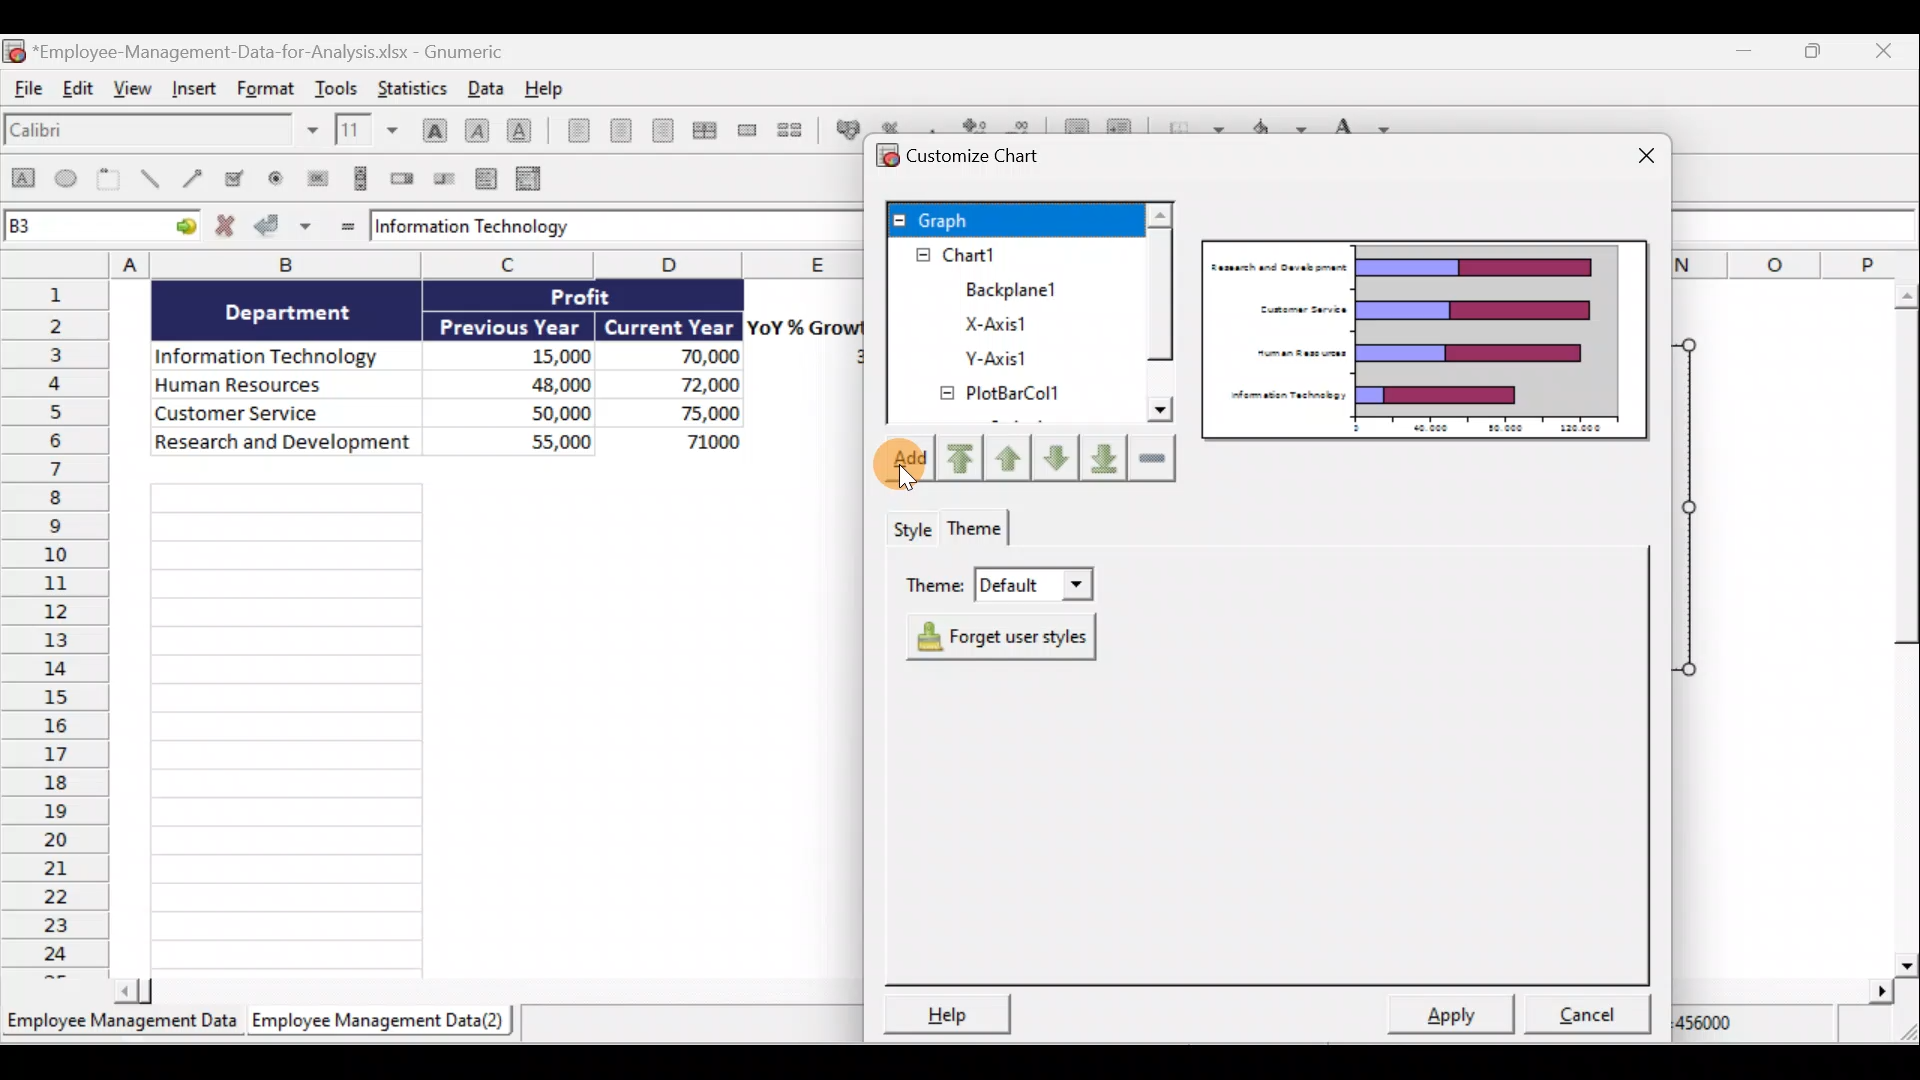 Image resolution: width=1920 pixels, height=1080 pixels. I want to click on Help, so click(544, 87).